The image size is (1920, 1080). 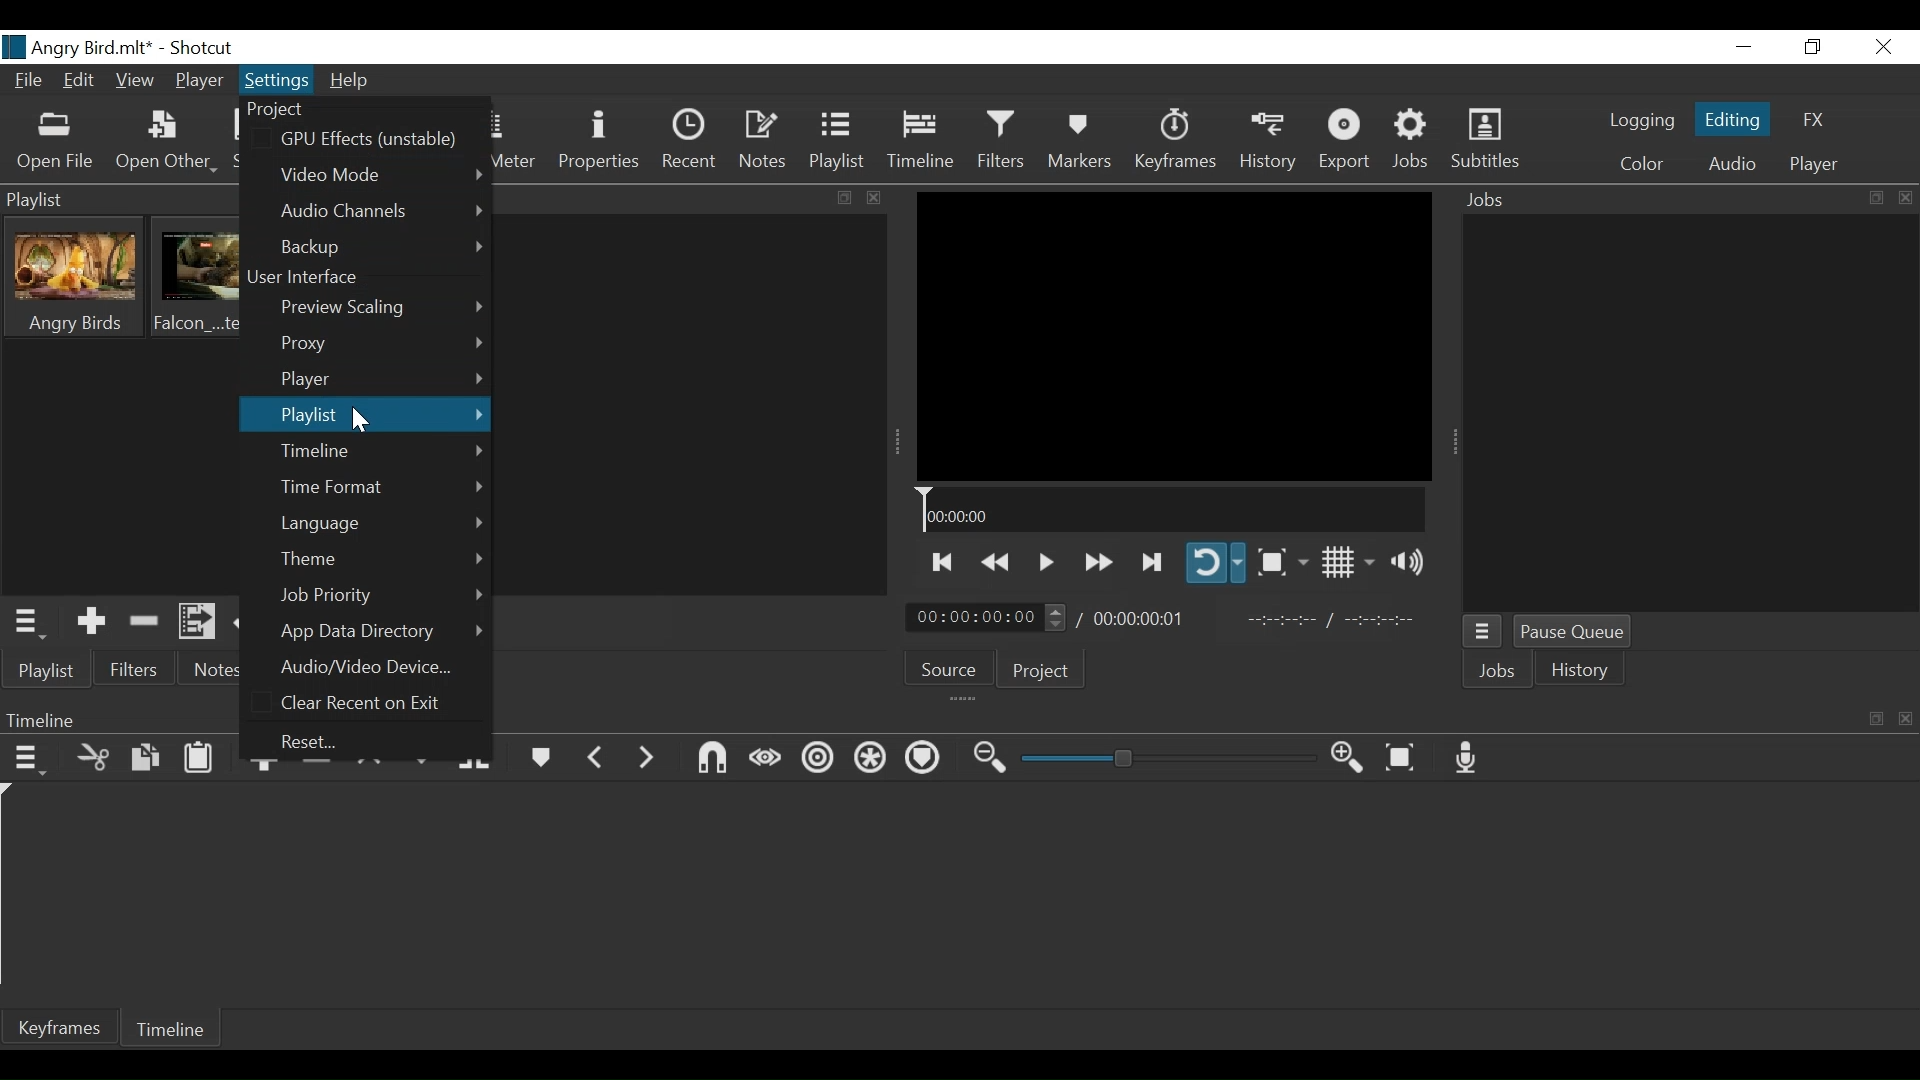 What do you see at coordinates (326, 741) in the screenshot?
I see `Reset` at bounding box center [326, 741].